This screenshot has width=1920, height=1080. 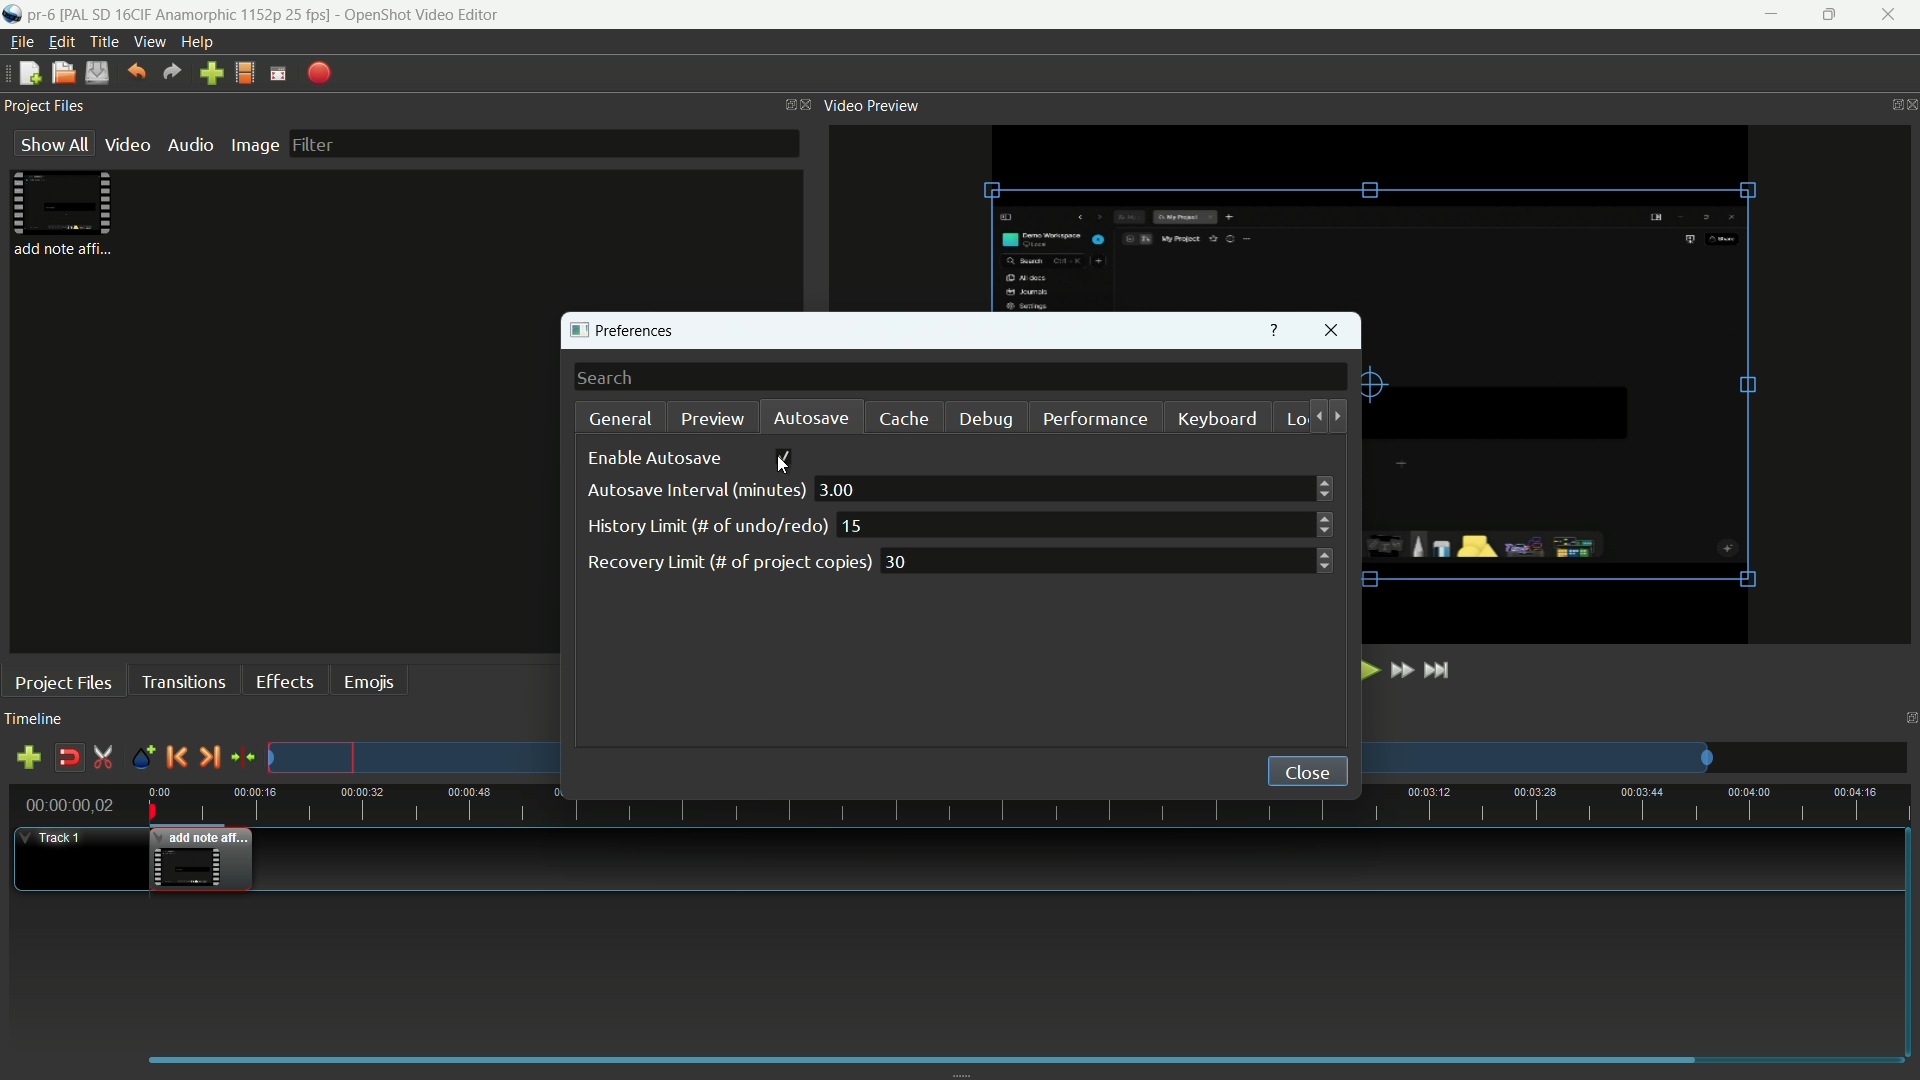 What do you see at coordinates (197, 44) in the screenshot?
I see `help menu` at bounding box center [197, 44].